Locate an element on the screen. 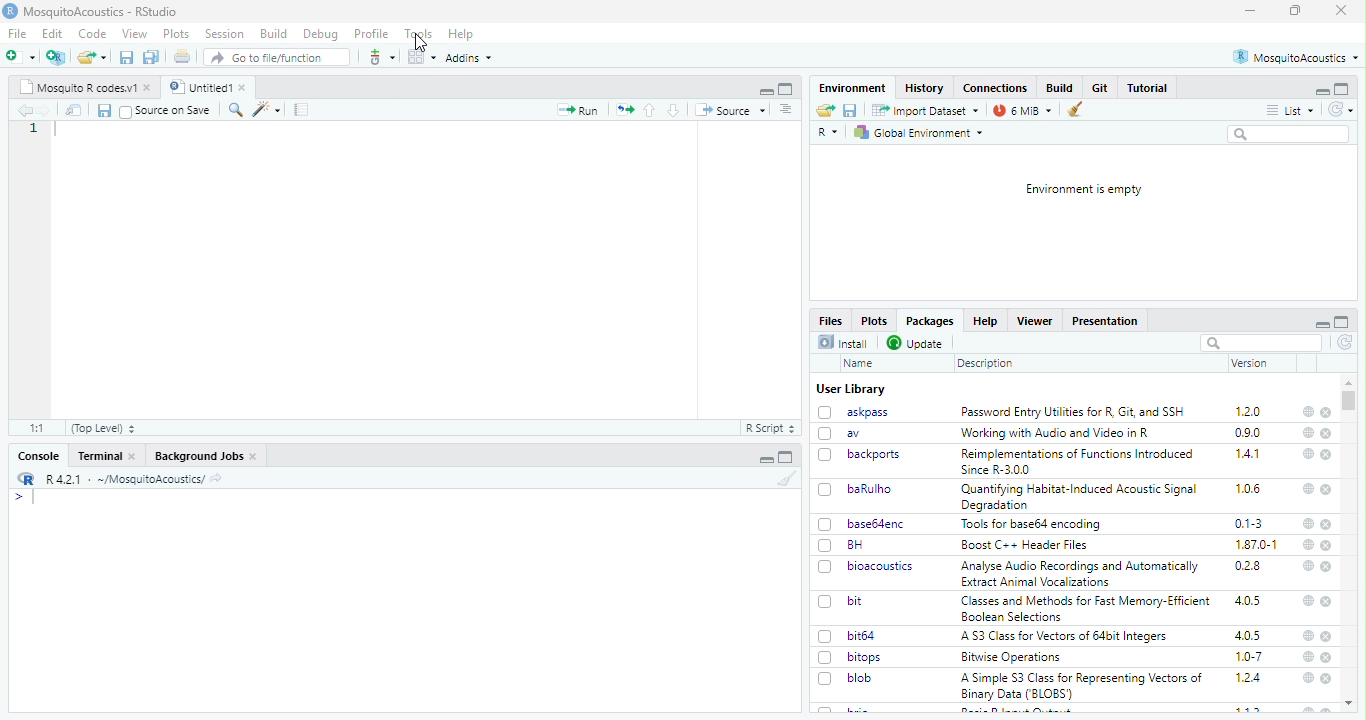 The width and height of the screenshot is (1366, 720). Source on save is located at coordinates (175, 111).